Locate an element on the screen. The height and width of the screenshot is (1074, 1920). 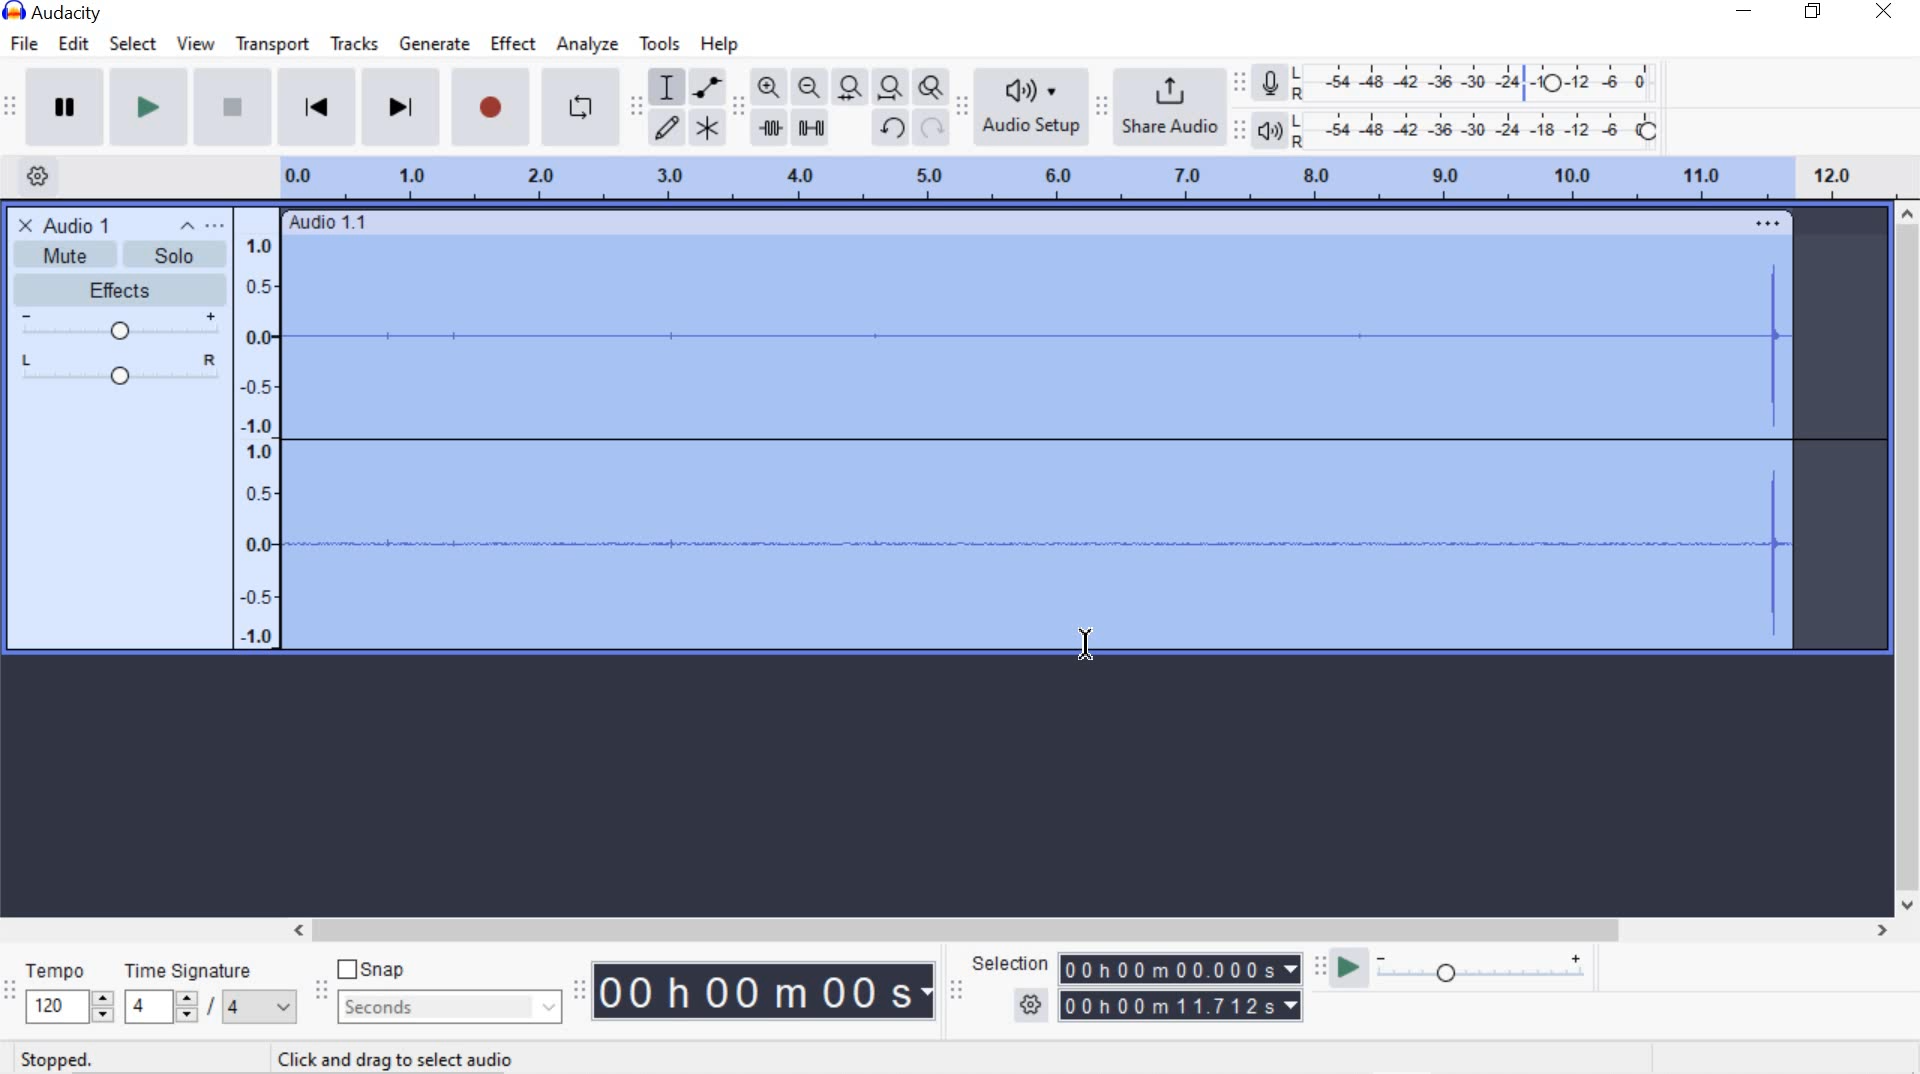
Selection time is located at coordinates (1184, 988).